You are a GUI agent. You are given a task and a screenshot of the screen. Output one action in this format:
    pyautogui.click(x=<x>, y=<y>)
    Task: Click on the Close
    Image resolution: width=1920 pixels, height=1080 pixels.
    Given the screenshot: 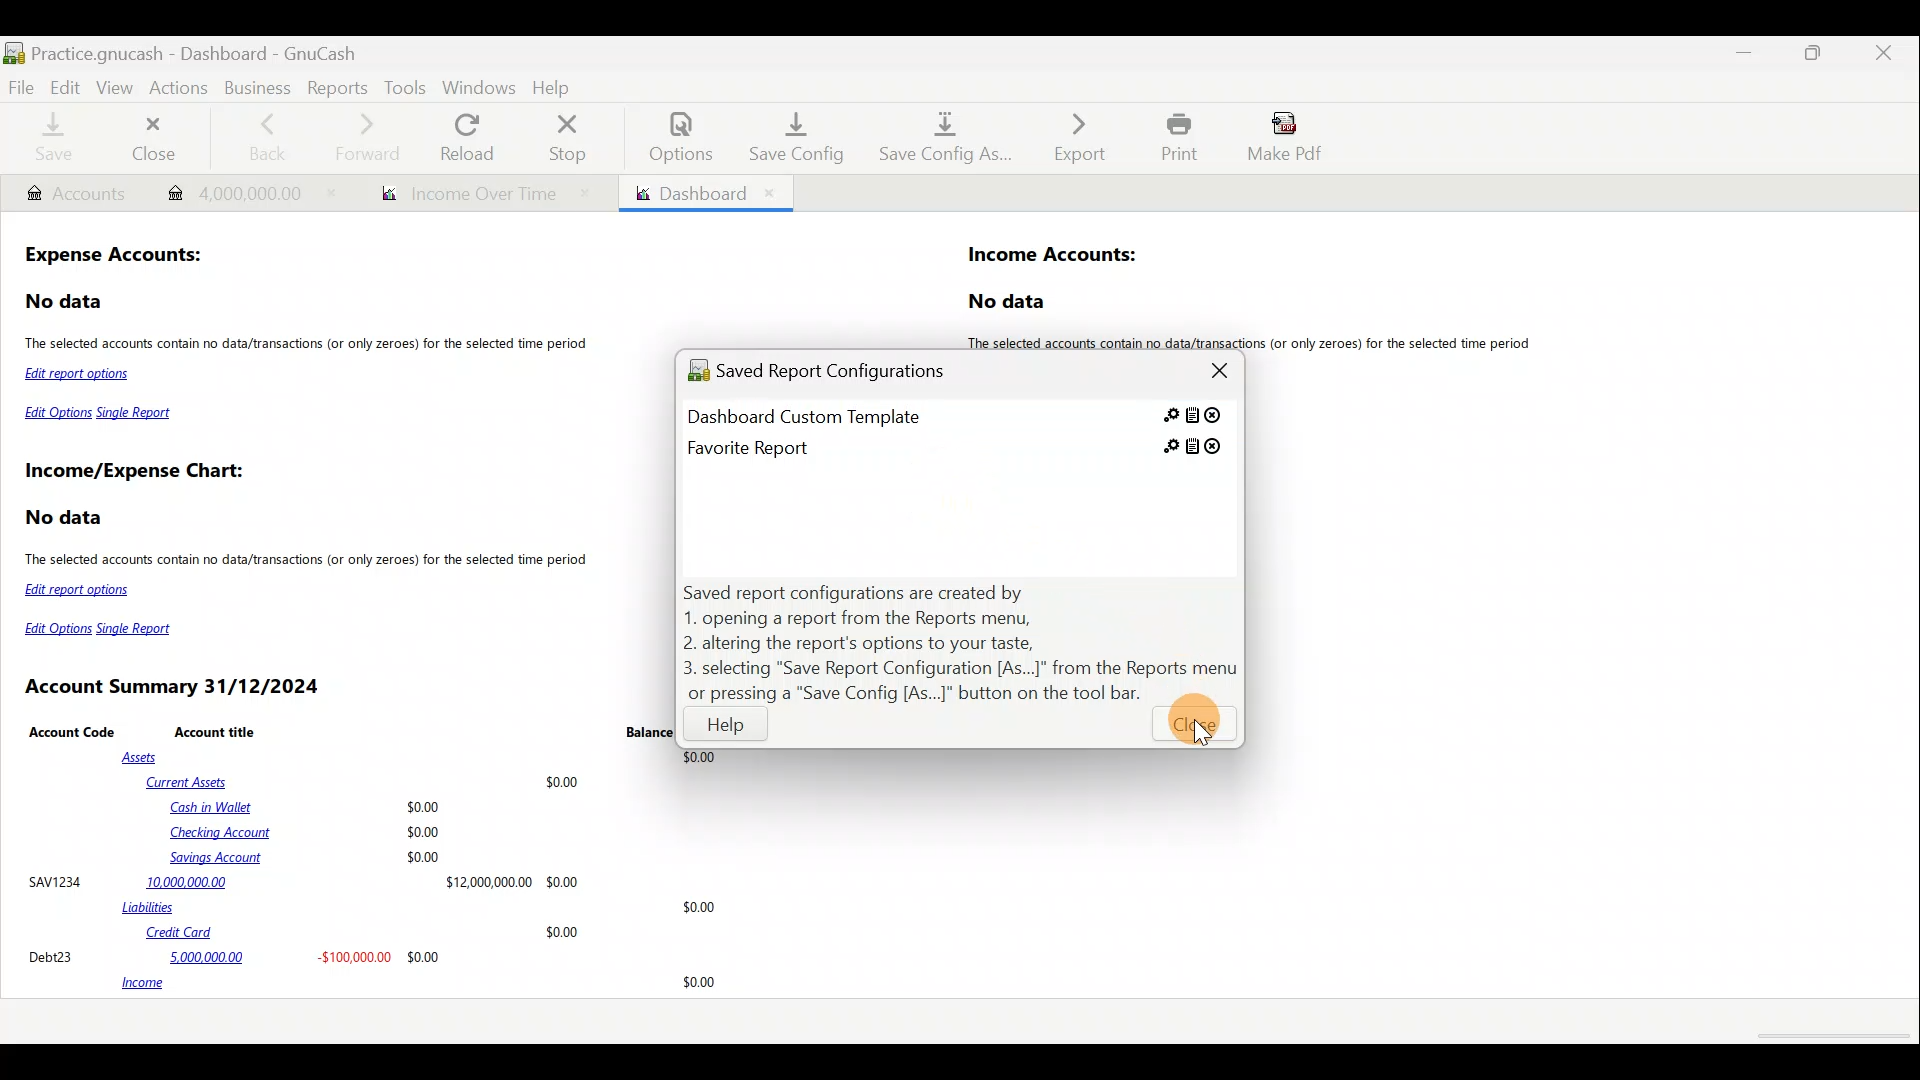 What is the action you would take?
    pyautogui.click(x=158, y=138)
    